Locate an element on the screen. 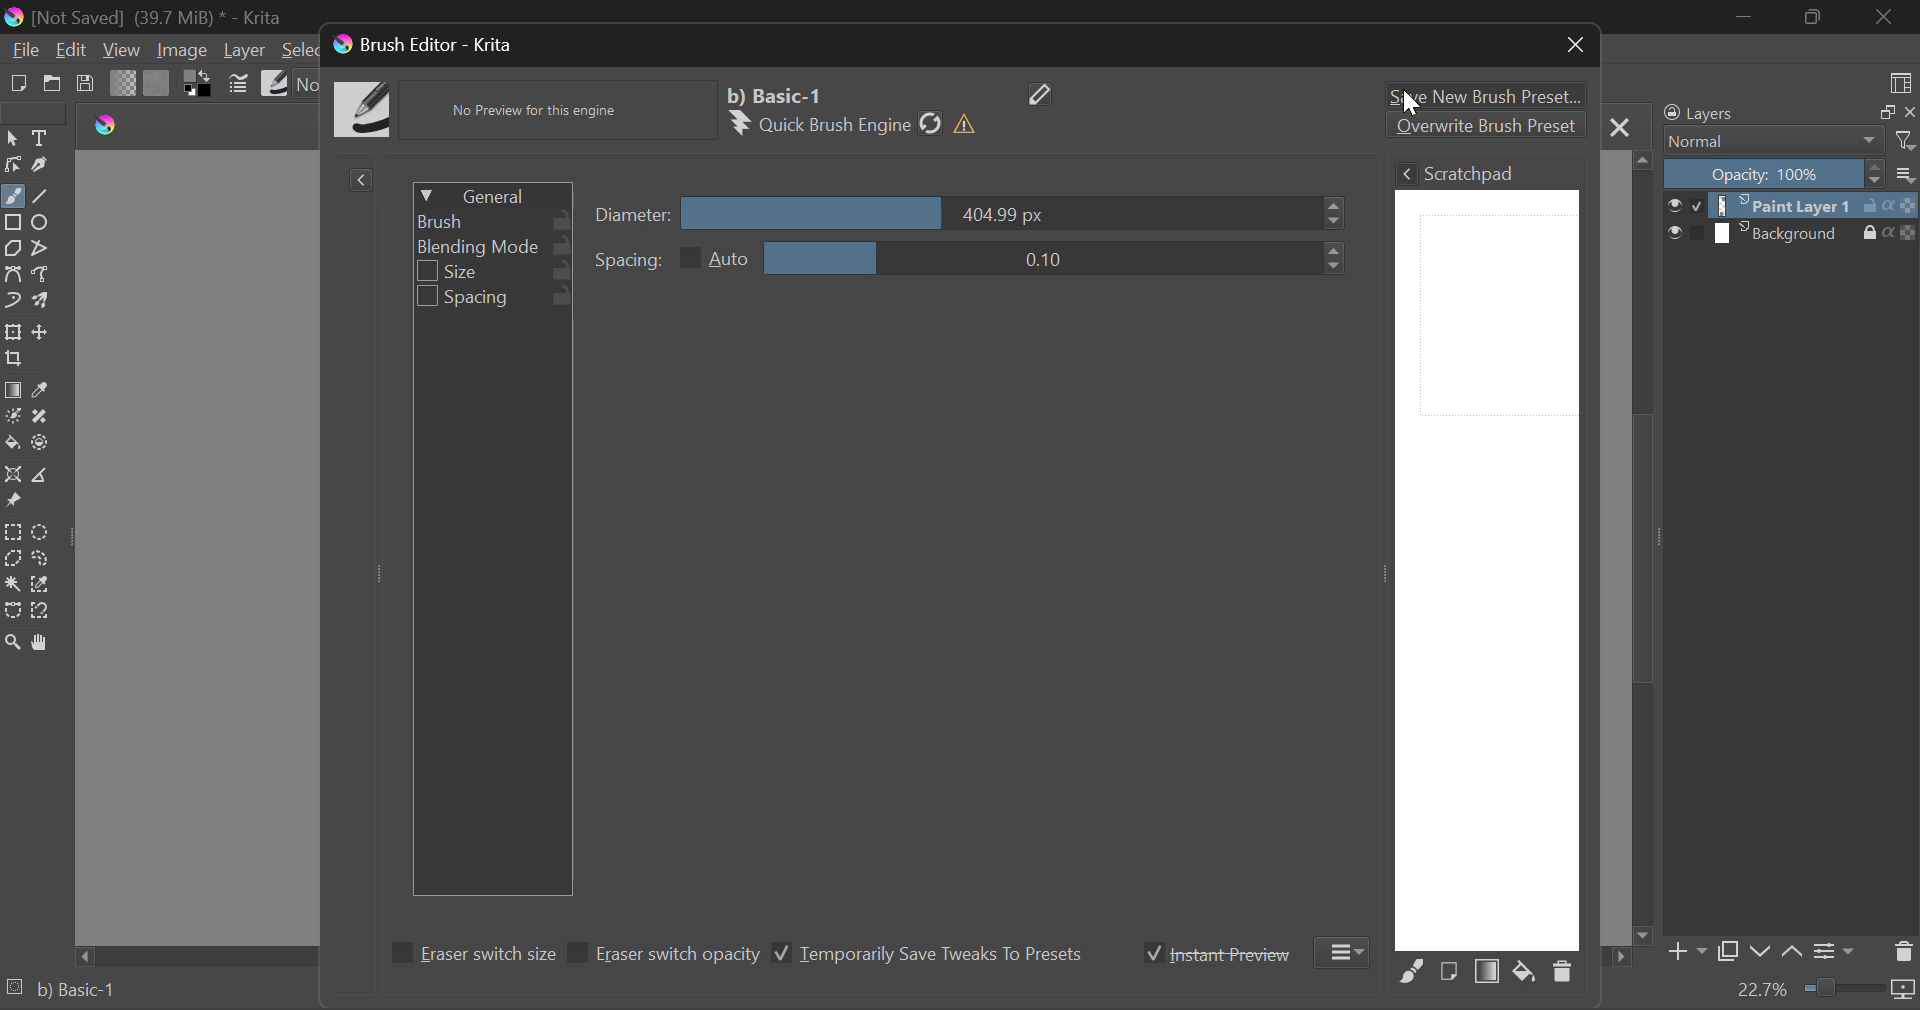  Paint Layer is located at coordinates (1793, 205).